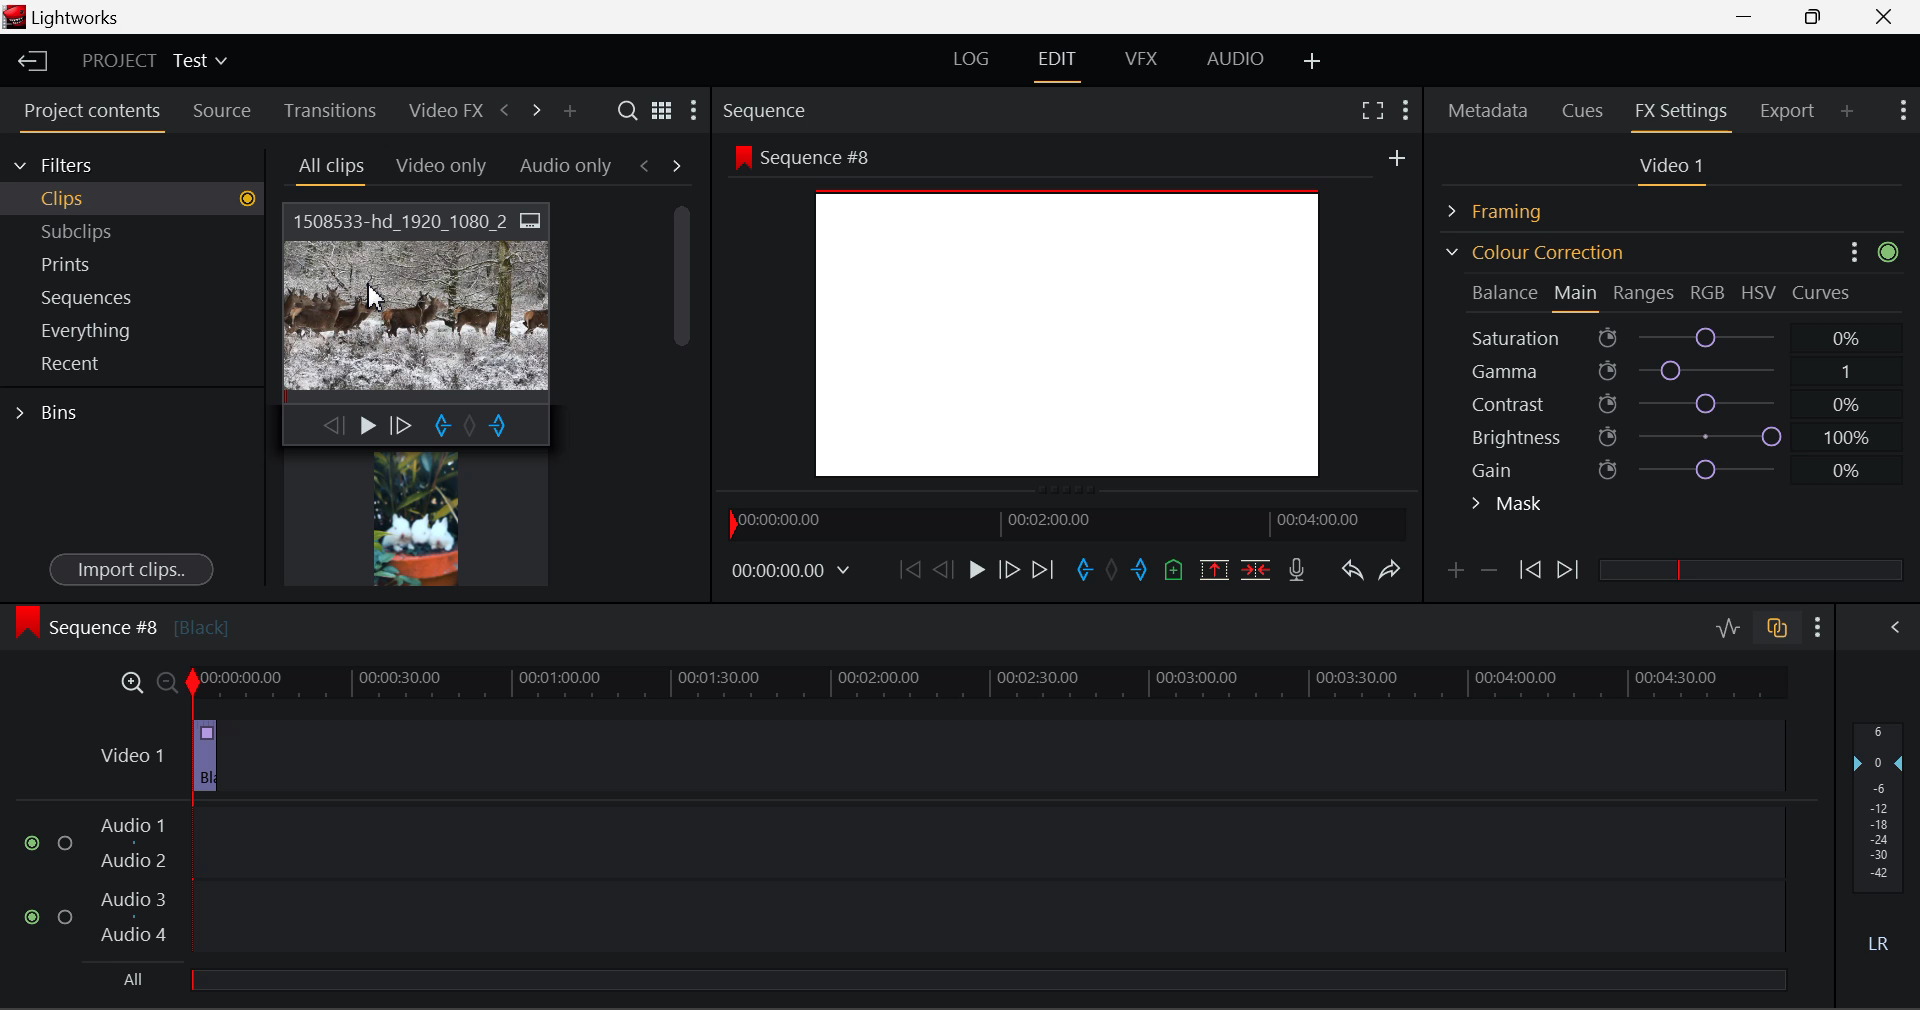  I want to click on Metadata Panel, so click(1490, 107).